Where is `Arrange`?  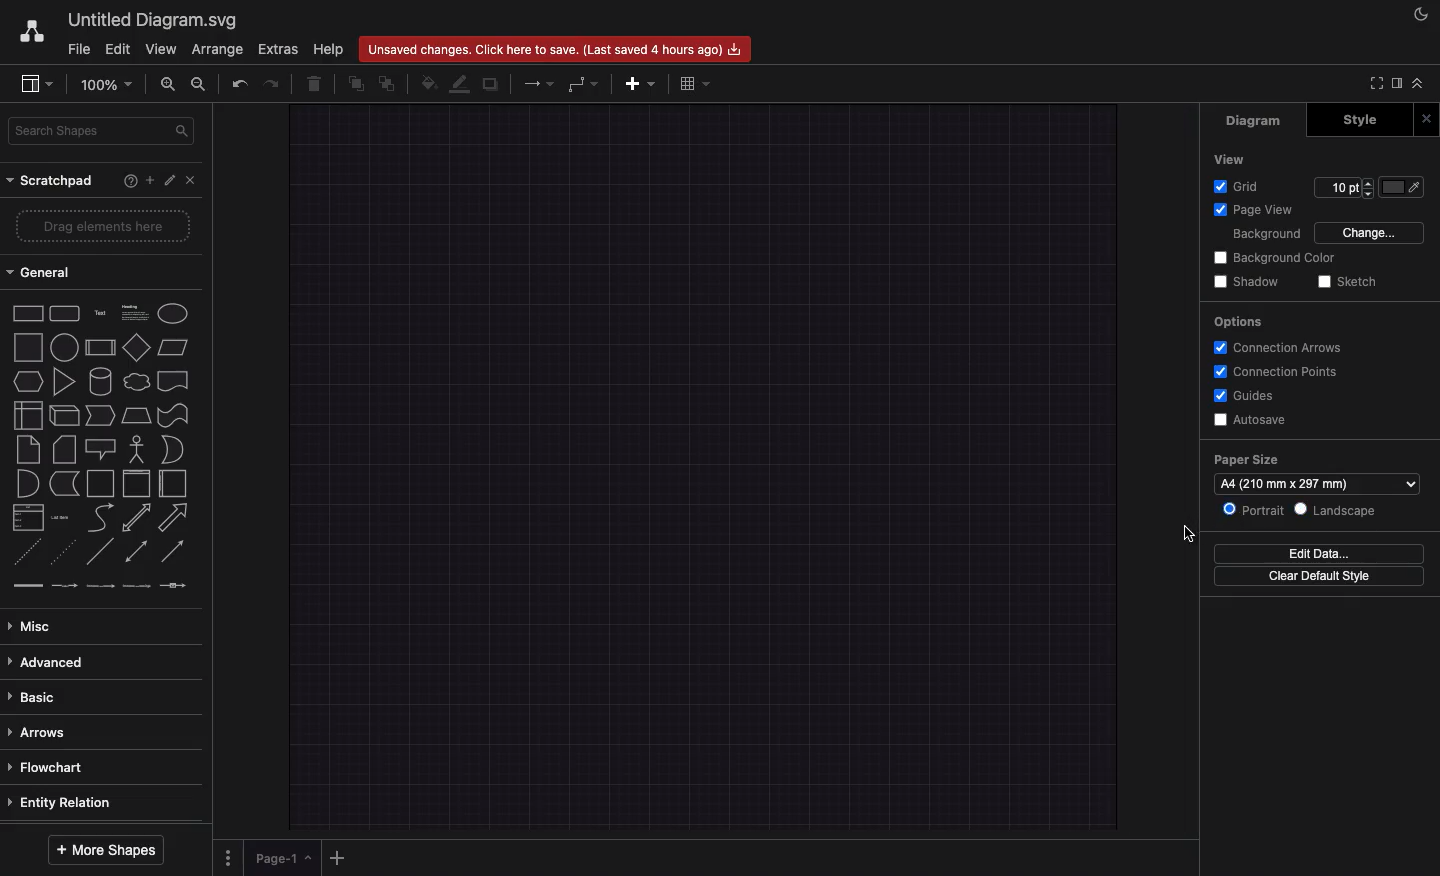 Arrange is located at coordinates (217, 51).